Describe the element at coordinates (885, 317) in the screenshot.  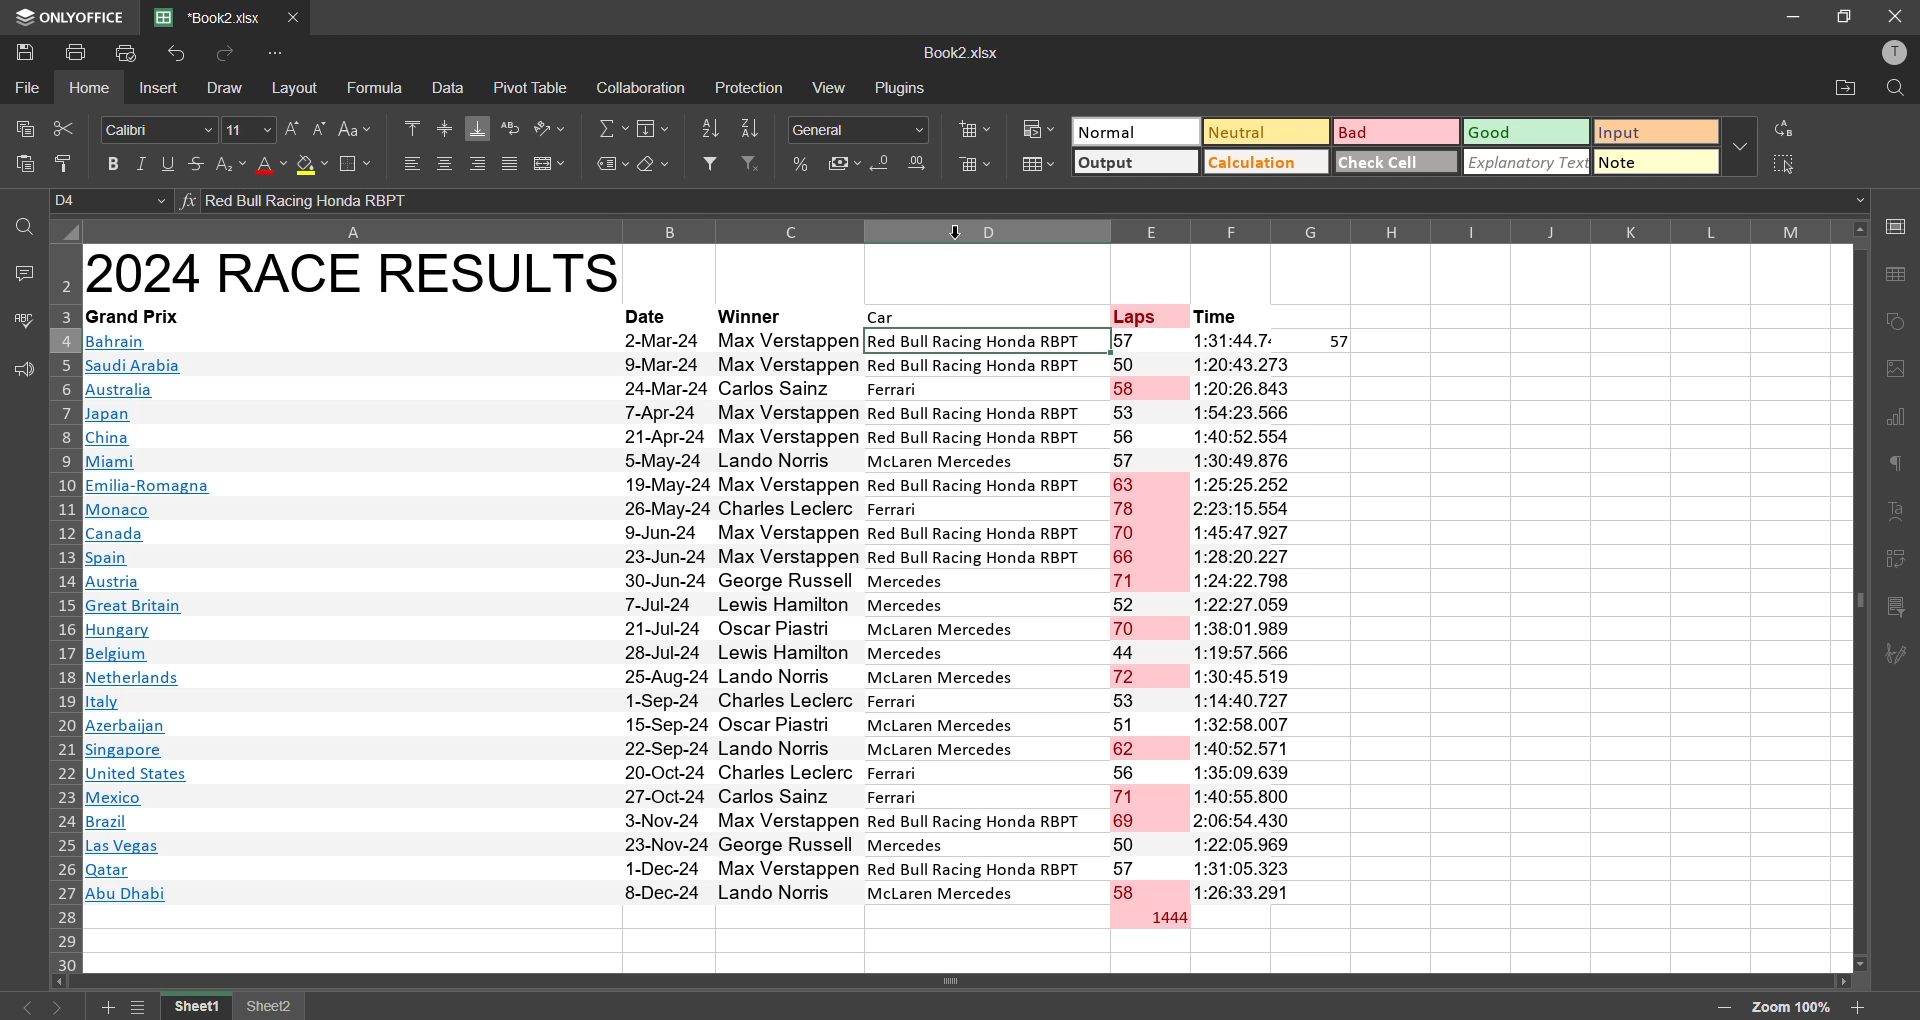
I see `car` at that location.